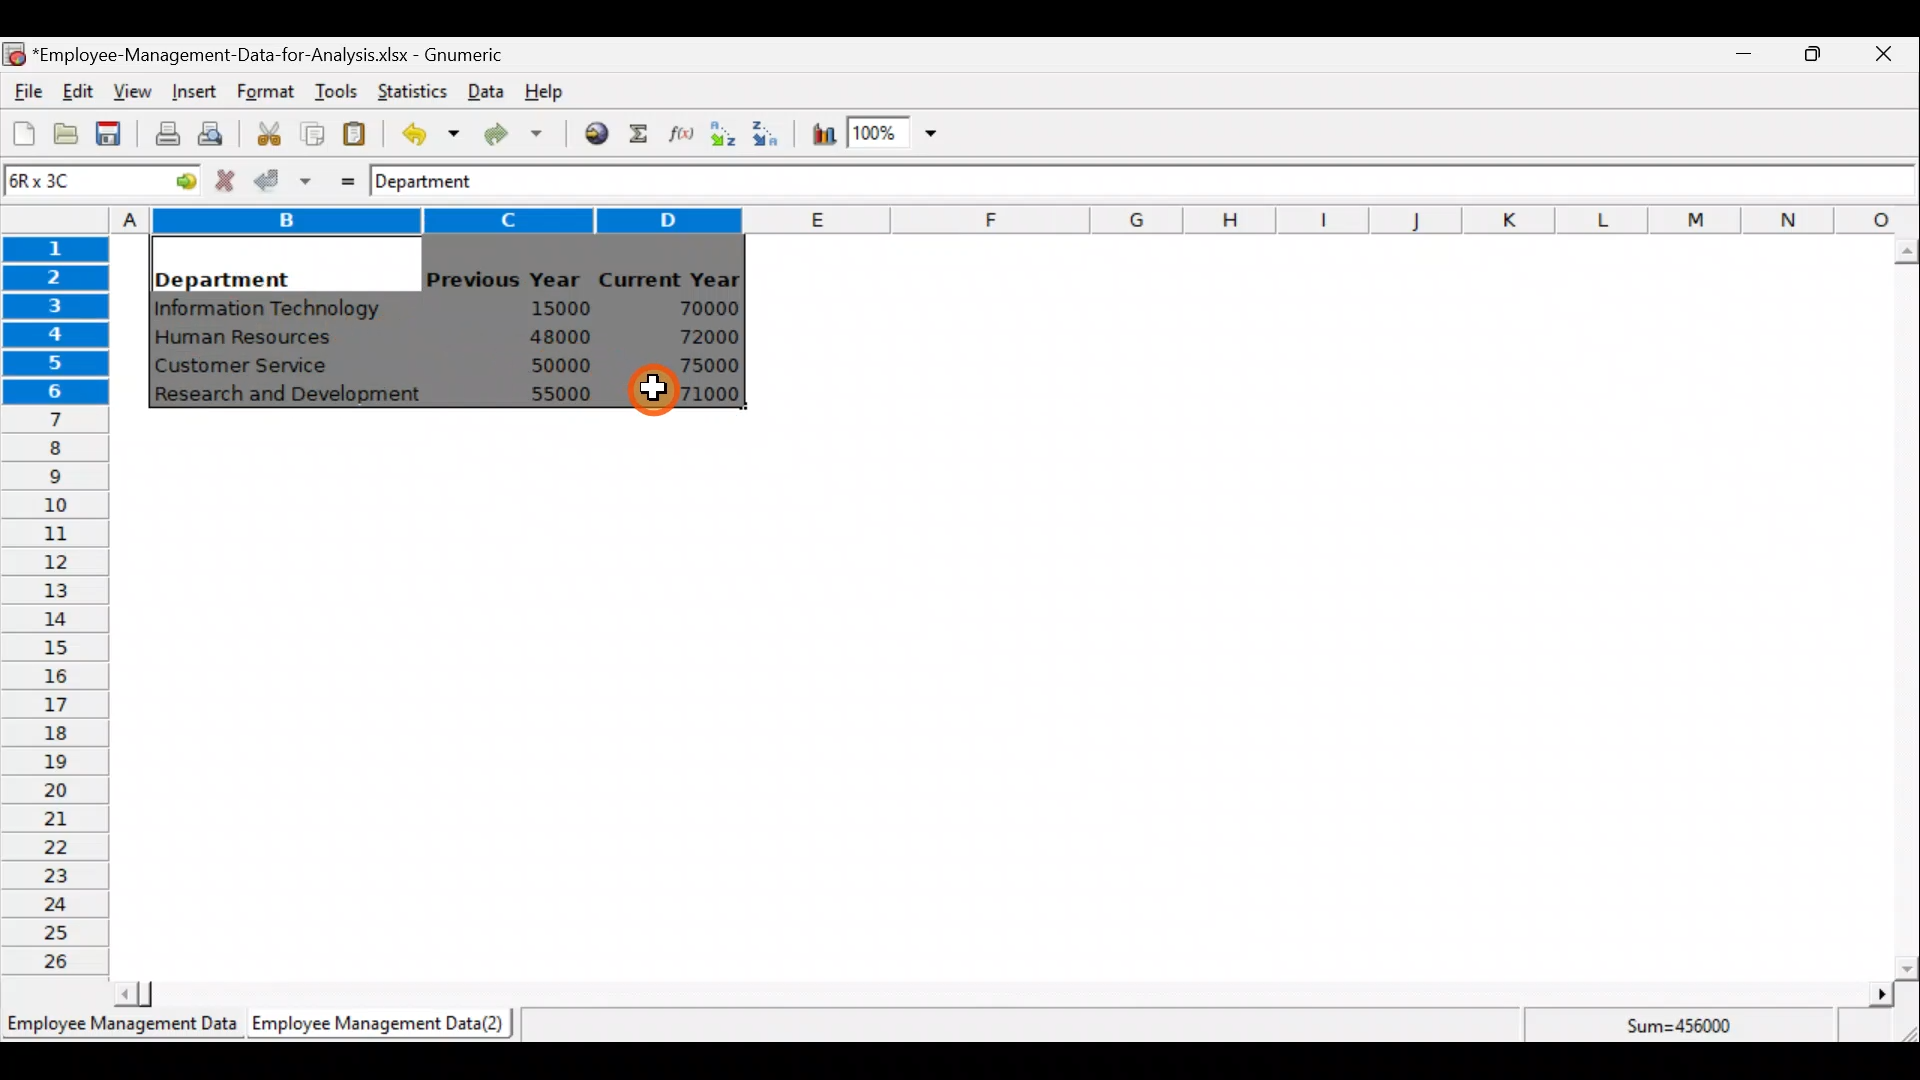 This screenshot has height=1080, width=1920. Describe the element at coordinates (680, 132) in the screenshot. I see `Edit a function in the current cell` at that location.